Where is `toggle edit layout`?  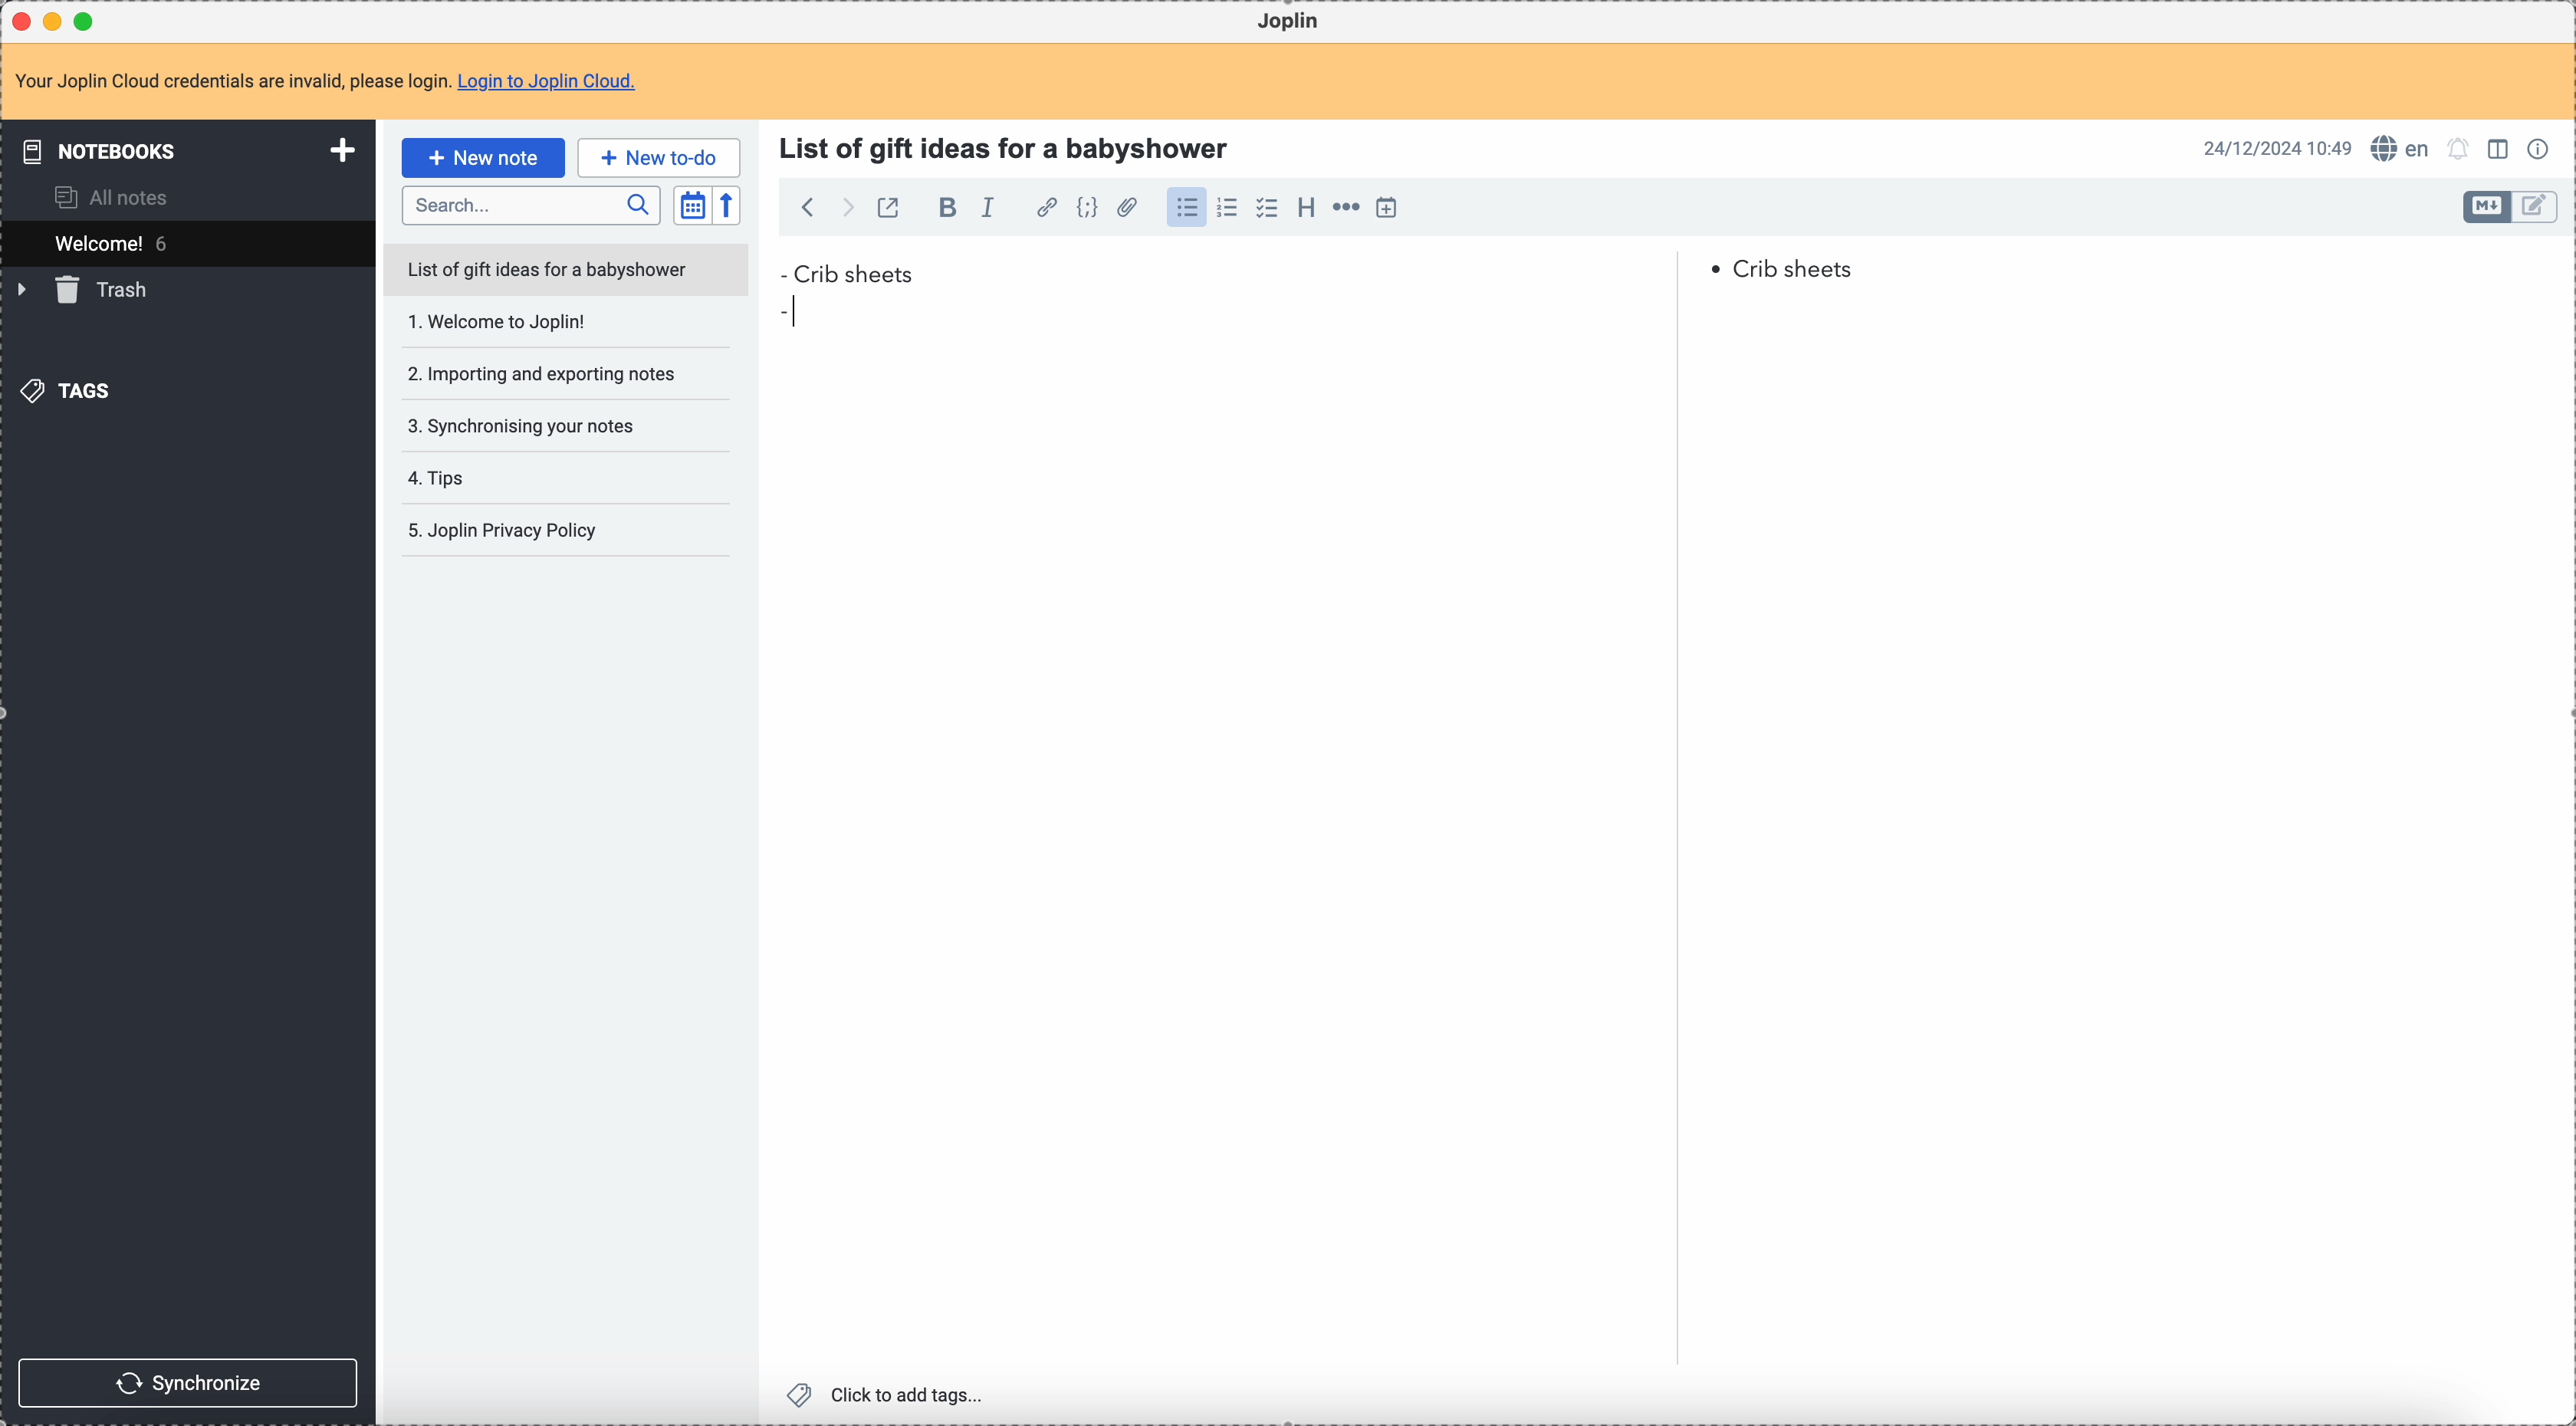
toggle edit layout is located at coordinates (2486, 207).